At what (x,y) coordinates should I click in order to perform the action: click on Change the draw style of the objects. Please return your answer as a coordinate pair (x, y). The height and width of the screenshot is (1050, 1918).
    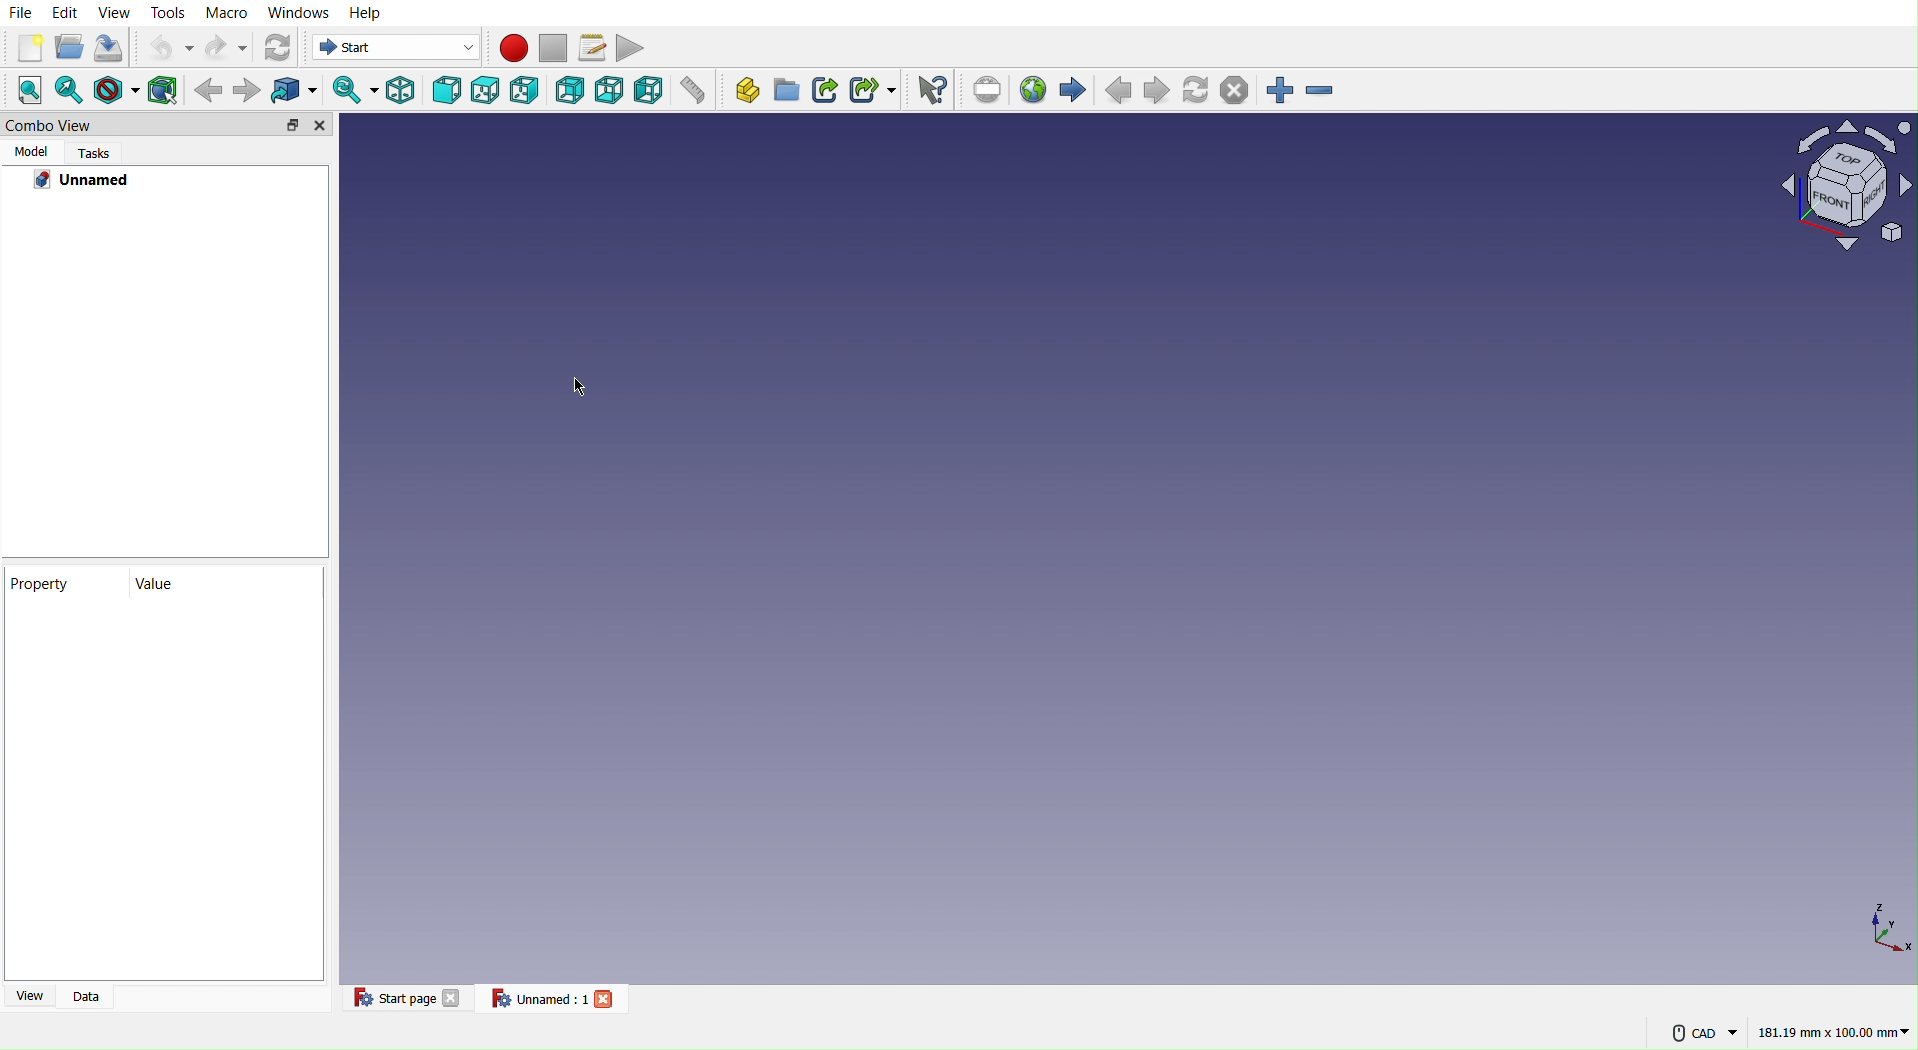
    Looking at the image, I should click on (119, 88).